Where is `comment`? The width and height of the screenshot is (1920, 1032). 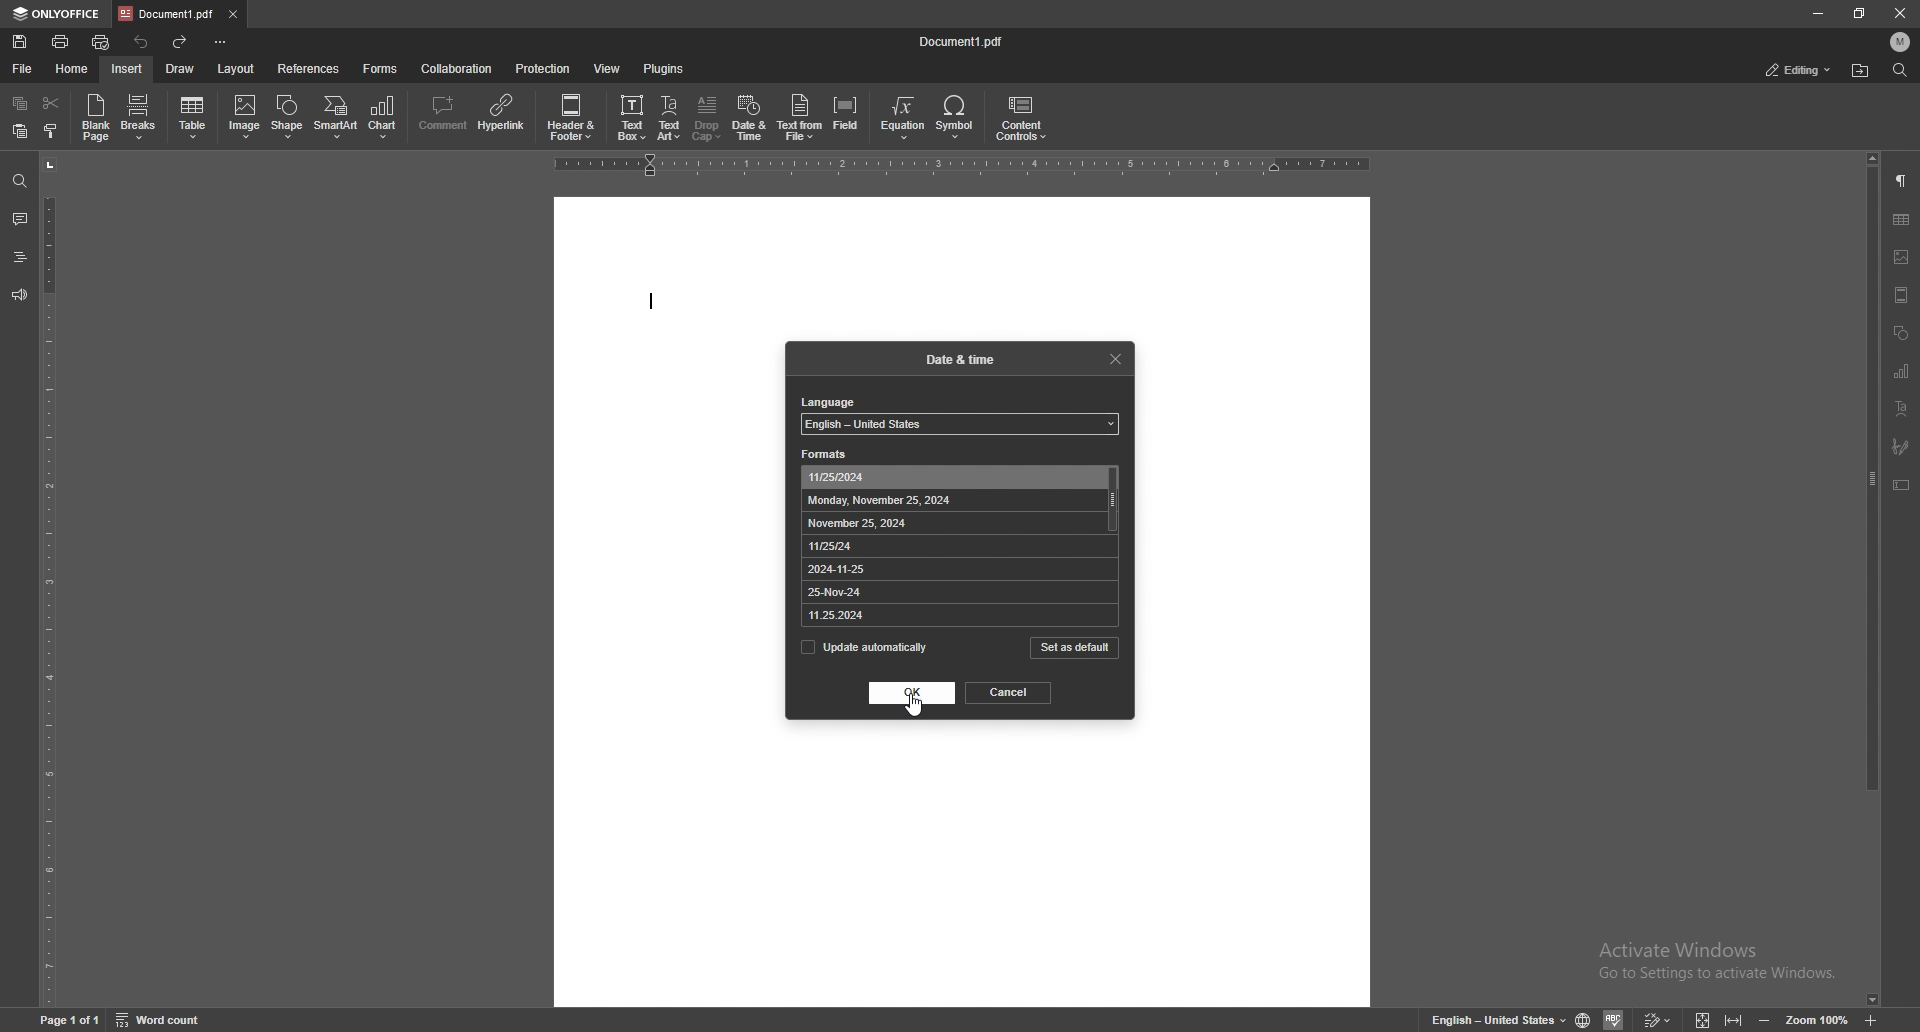 comment is located at coordinates (19, 219).